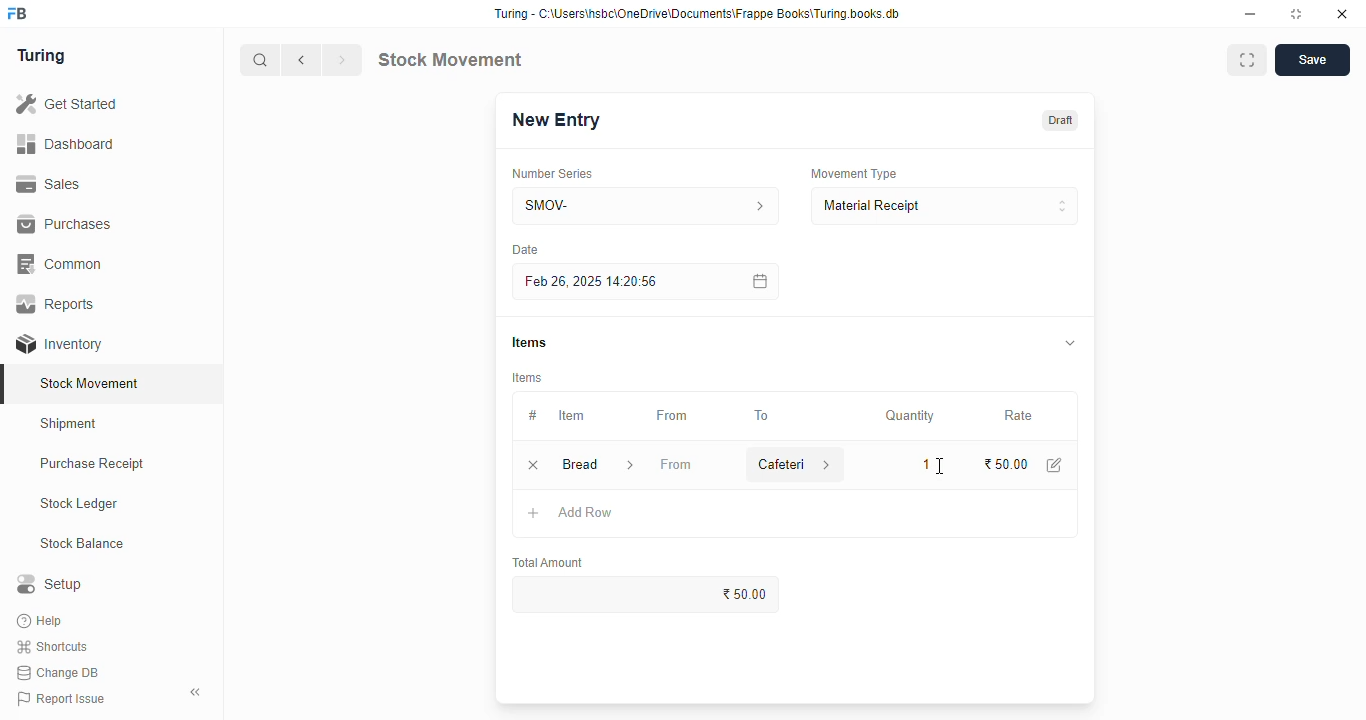 This screenshot has width=1366, height=720. What do you see at coordinates (763, 416) in the screenshot?
I see `to` at bounding box center [763, 416].